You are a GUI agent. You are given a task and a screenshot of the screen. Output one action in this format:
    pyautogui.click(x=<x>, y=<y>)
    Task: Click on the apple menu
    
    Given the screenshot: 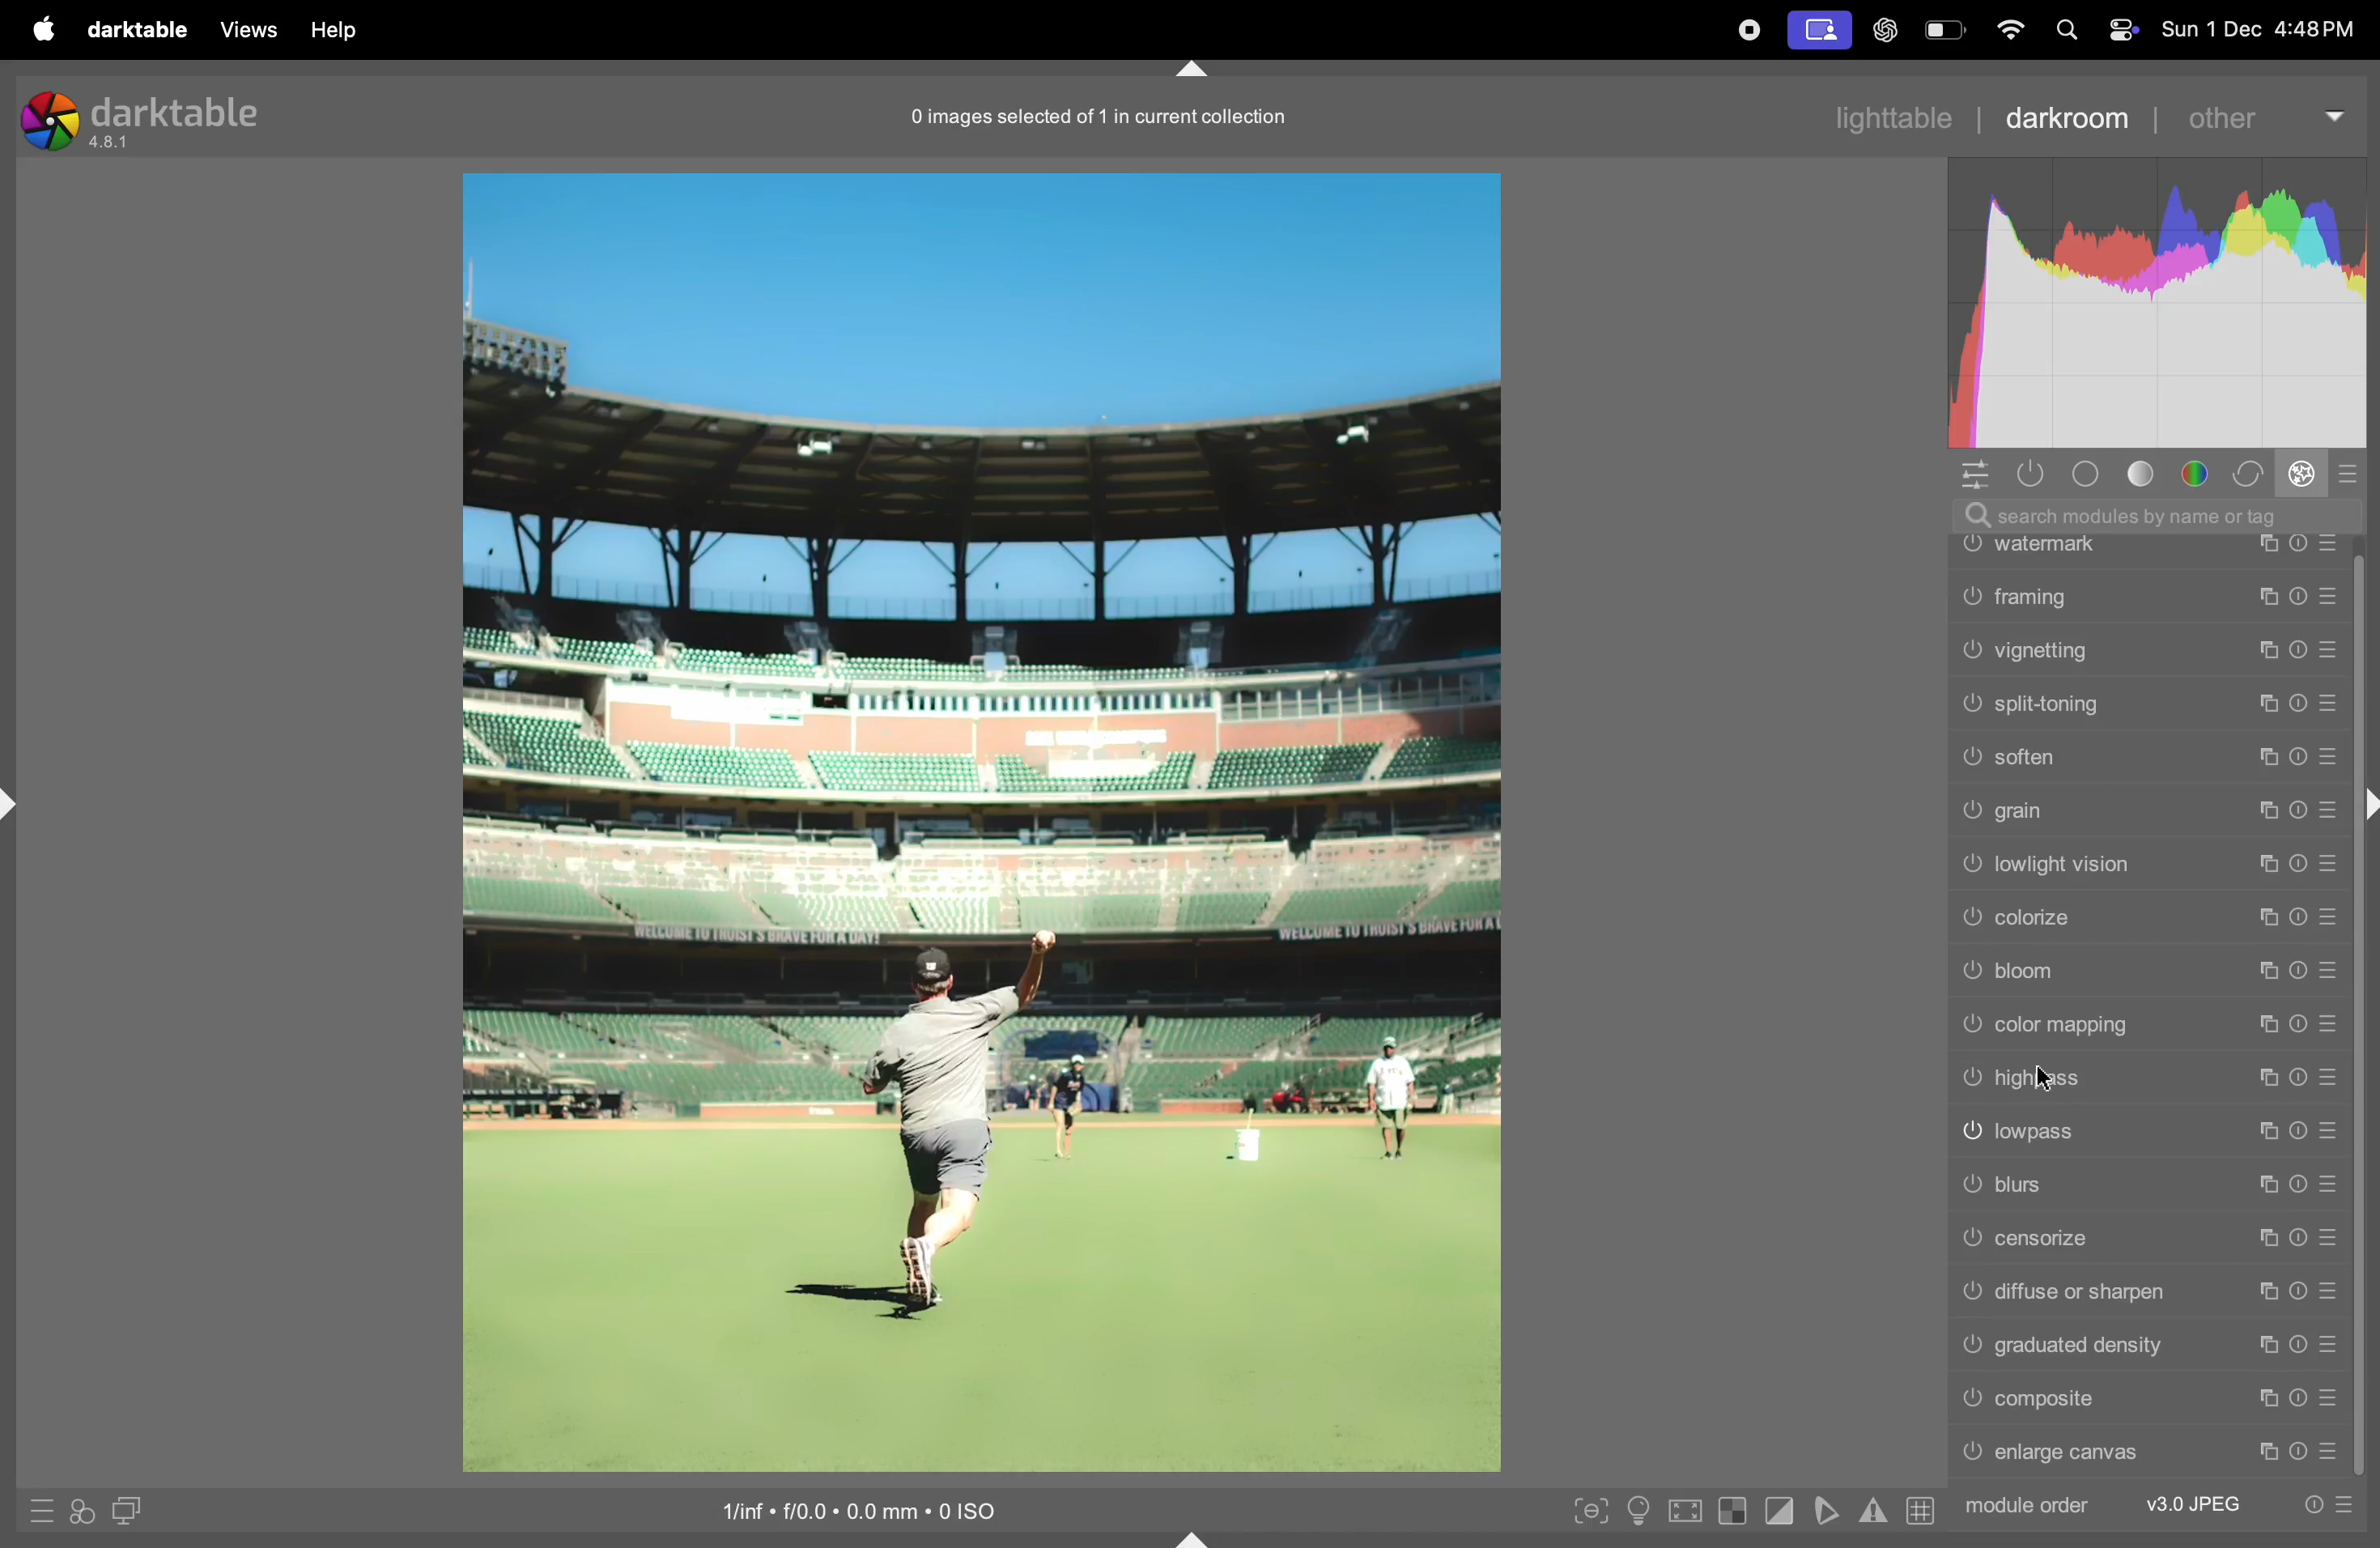 What is the action you would take?
    pyautogui.click(x=38, y=28)
    